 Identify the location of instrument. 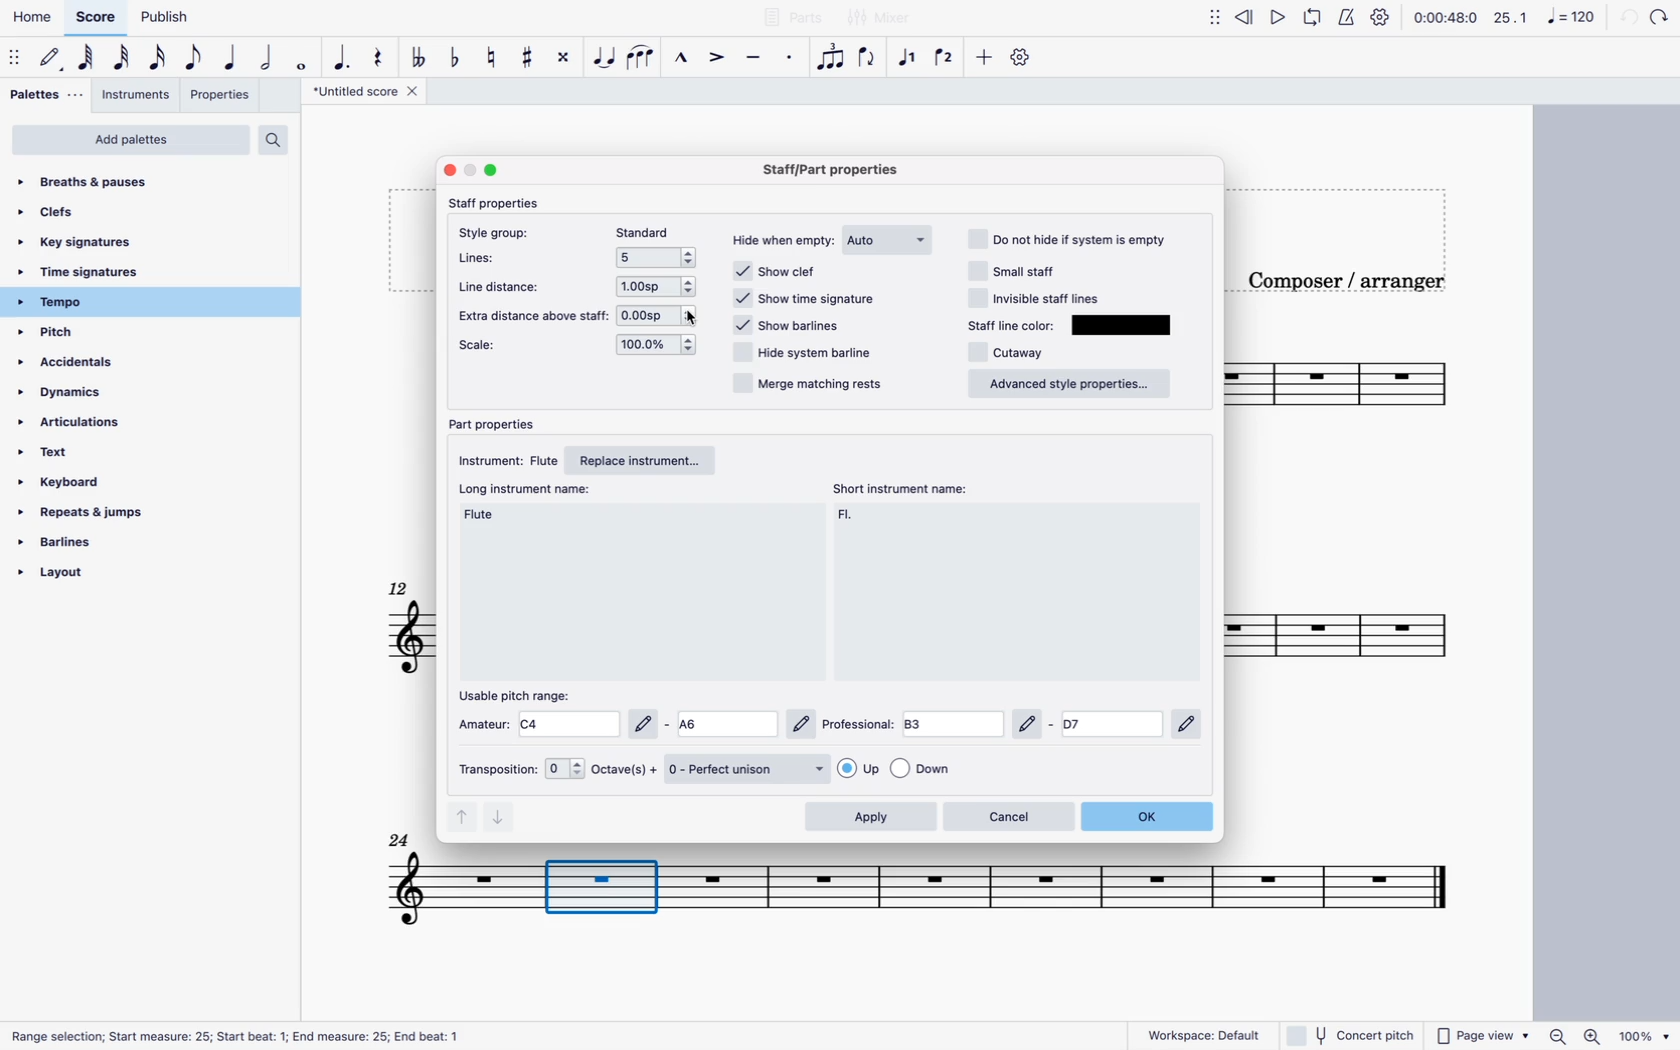
(504, 458).